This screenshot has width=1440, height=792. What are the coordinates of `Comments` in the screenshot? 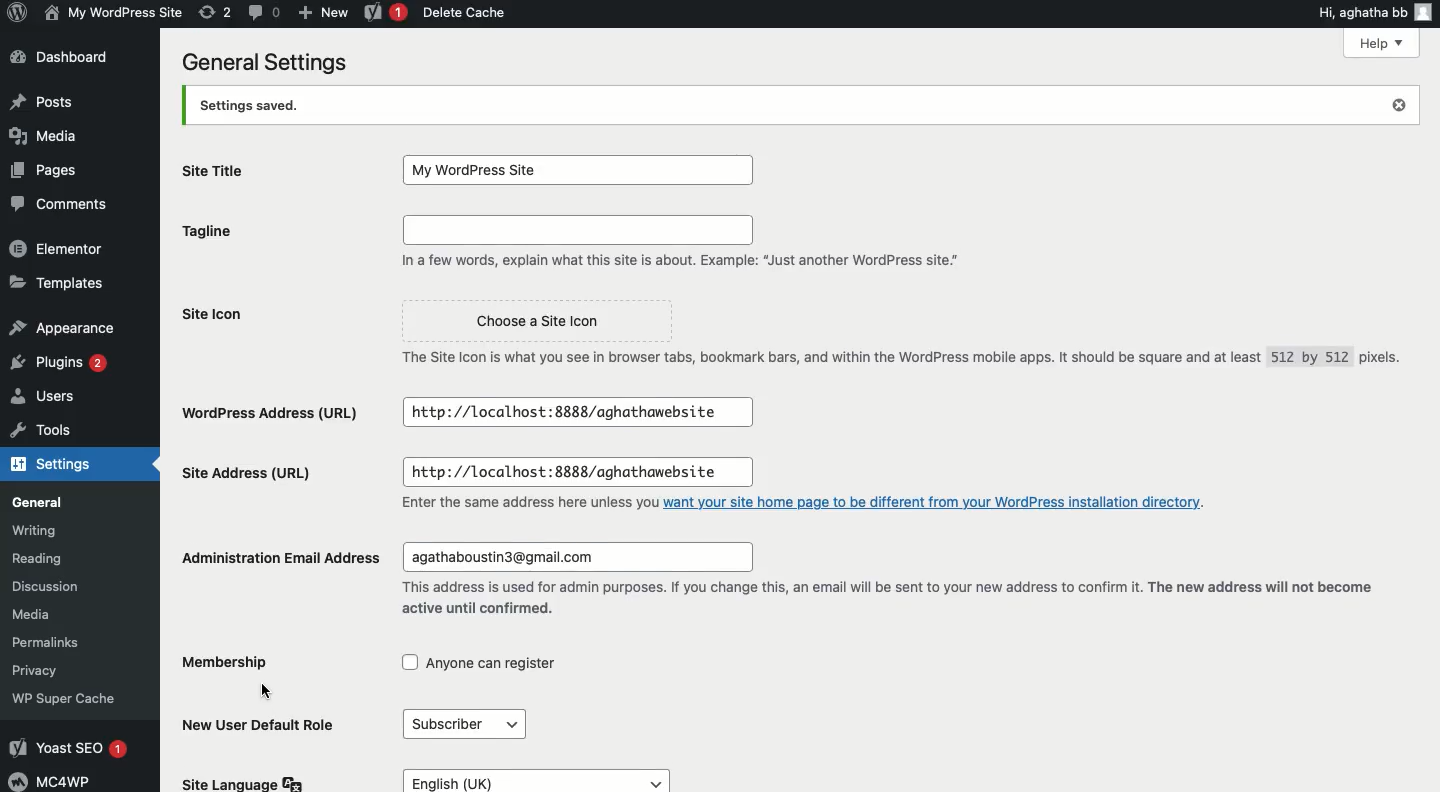 It's located at (64, 202).